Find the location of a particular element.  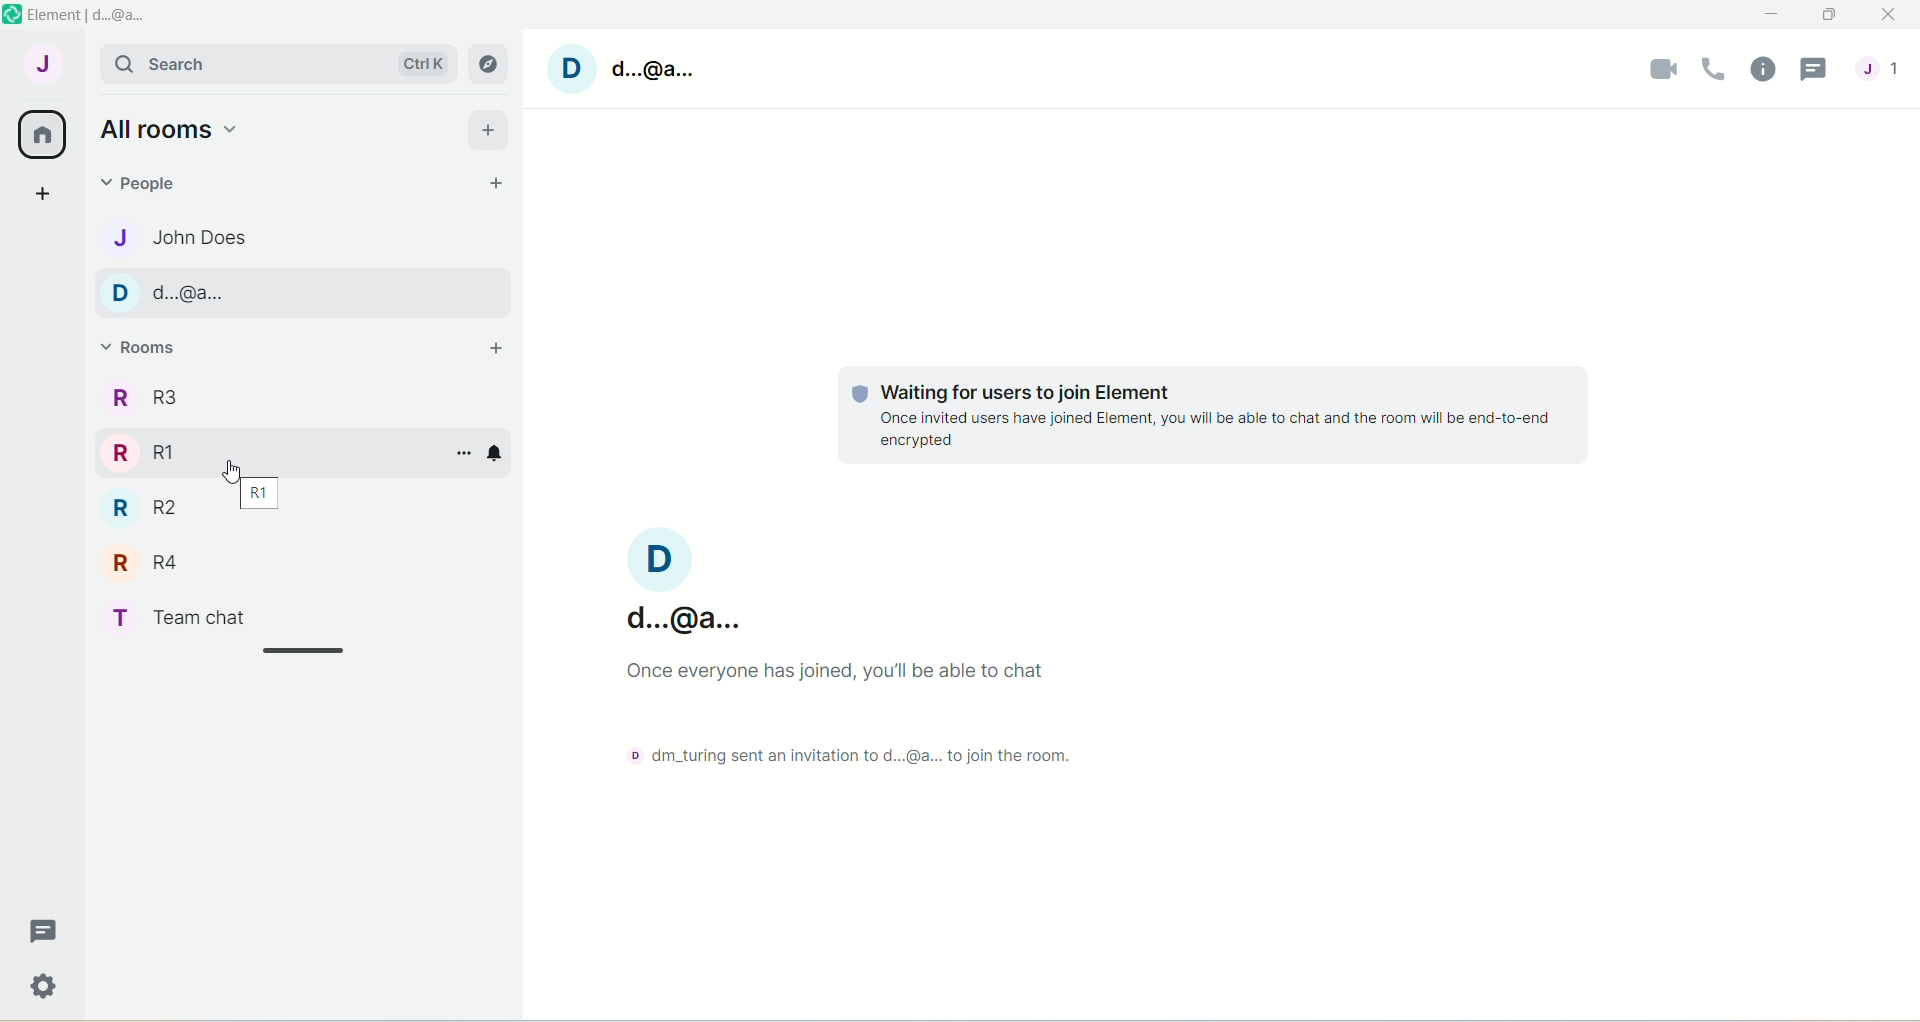

room info is located at coordinates (460, 456).